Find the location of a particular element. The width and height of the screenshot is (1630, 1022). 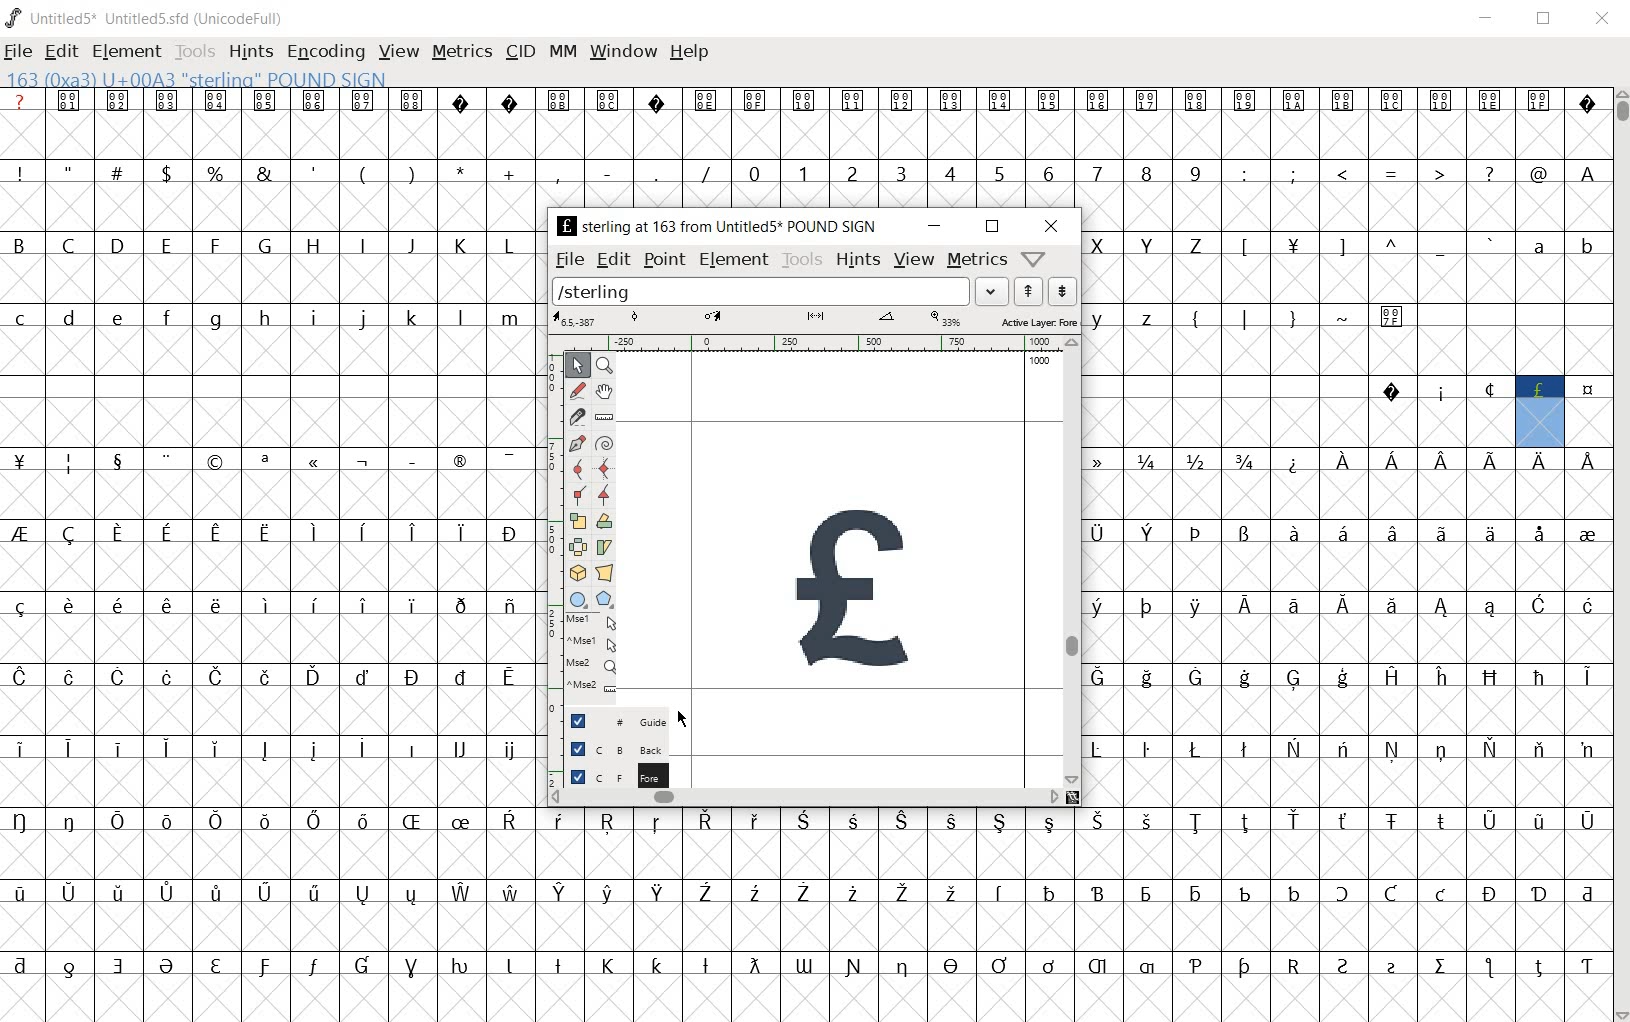

G is located at coordinates (263, 245).